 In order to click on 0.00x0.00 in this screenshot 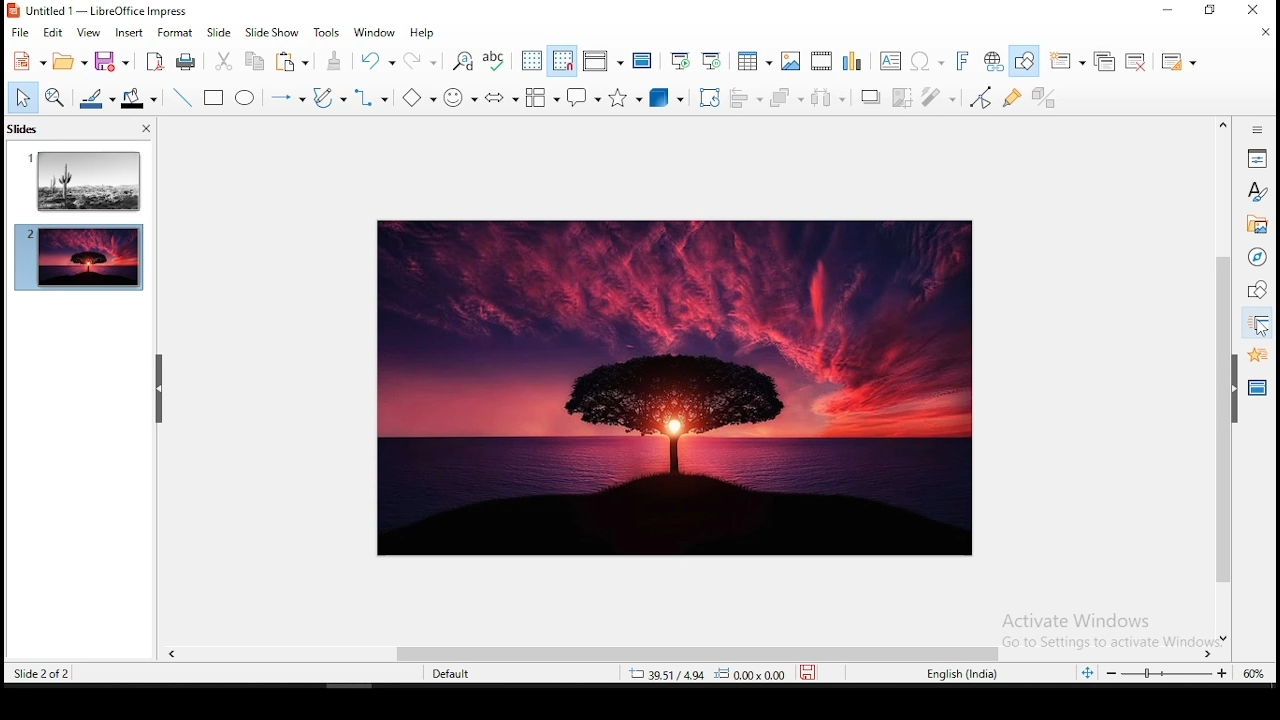, I will do `click(750, 675)`.